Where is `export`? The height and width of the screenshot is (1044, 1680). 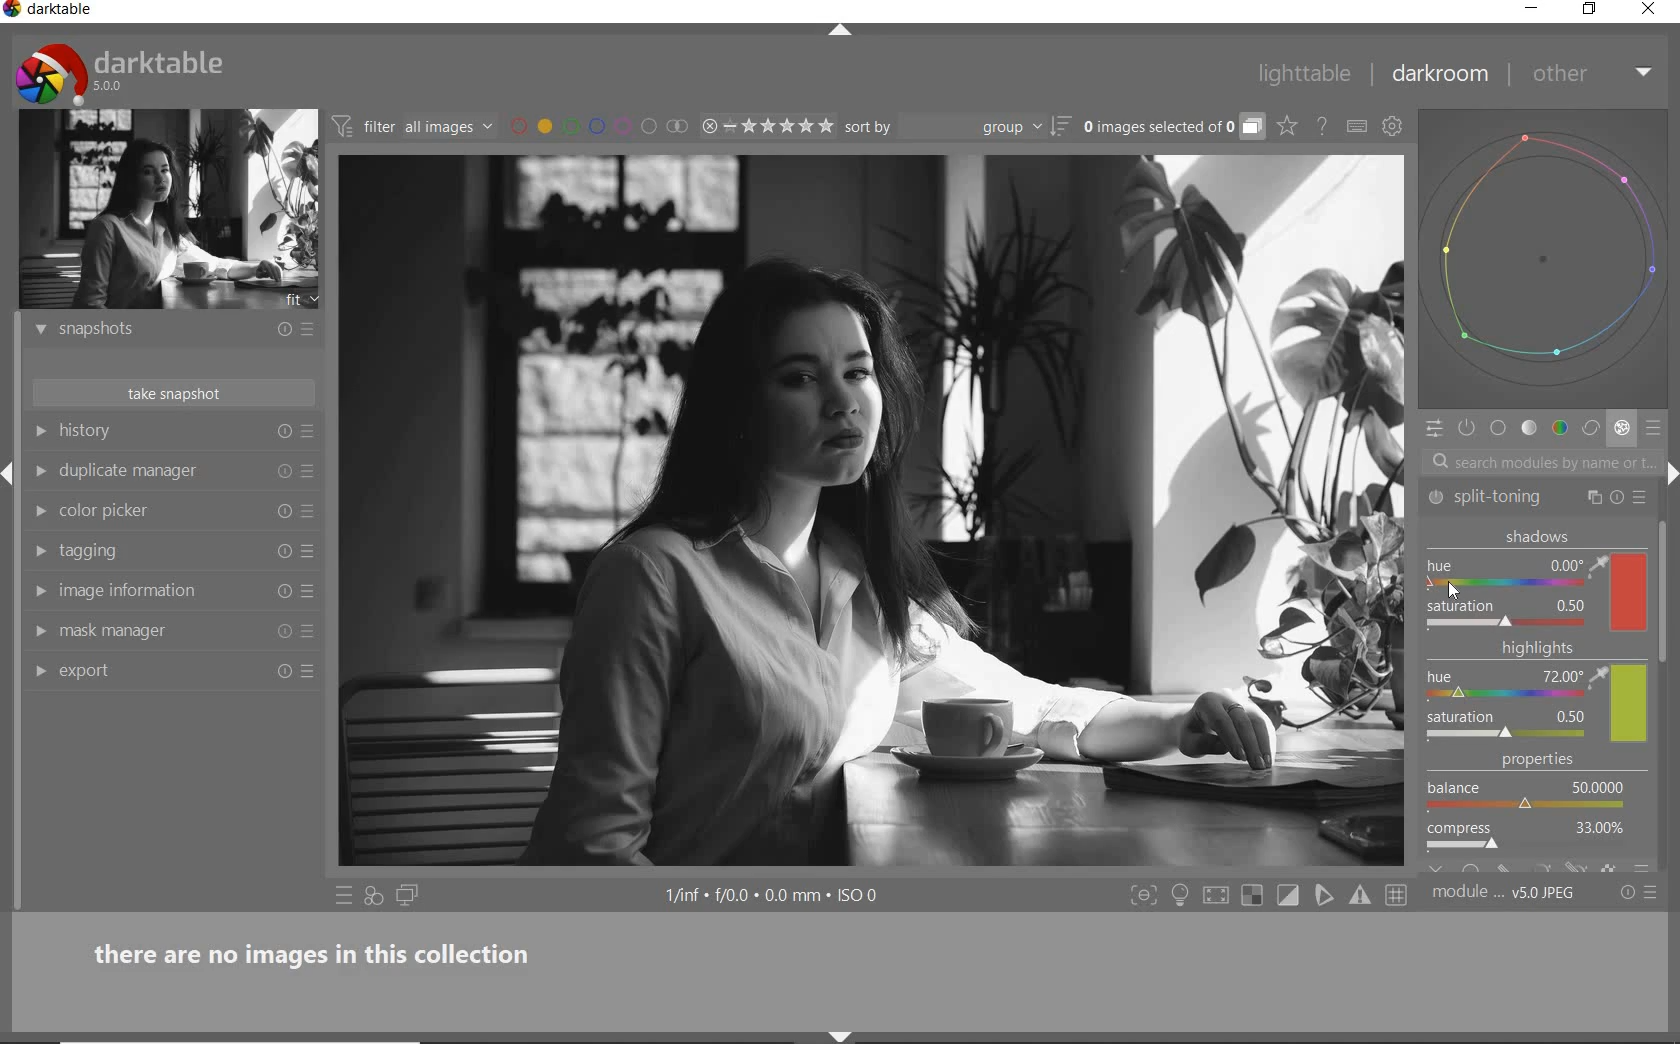 export is located at coordinates (160, 669).